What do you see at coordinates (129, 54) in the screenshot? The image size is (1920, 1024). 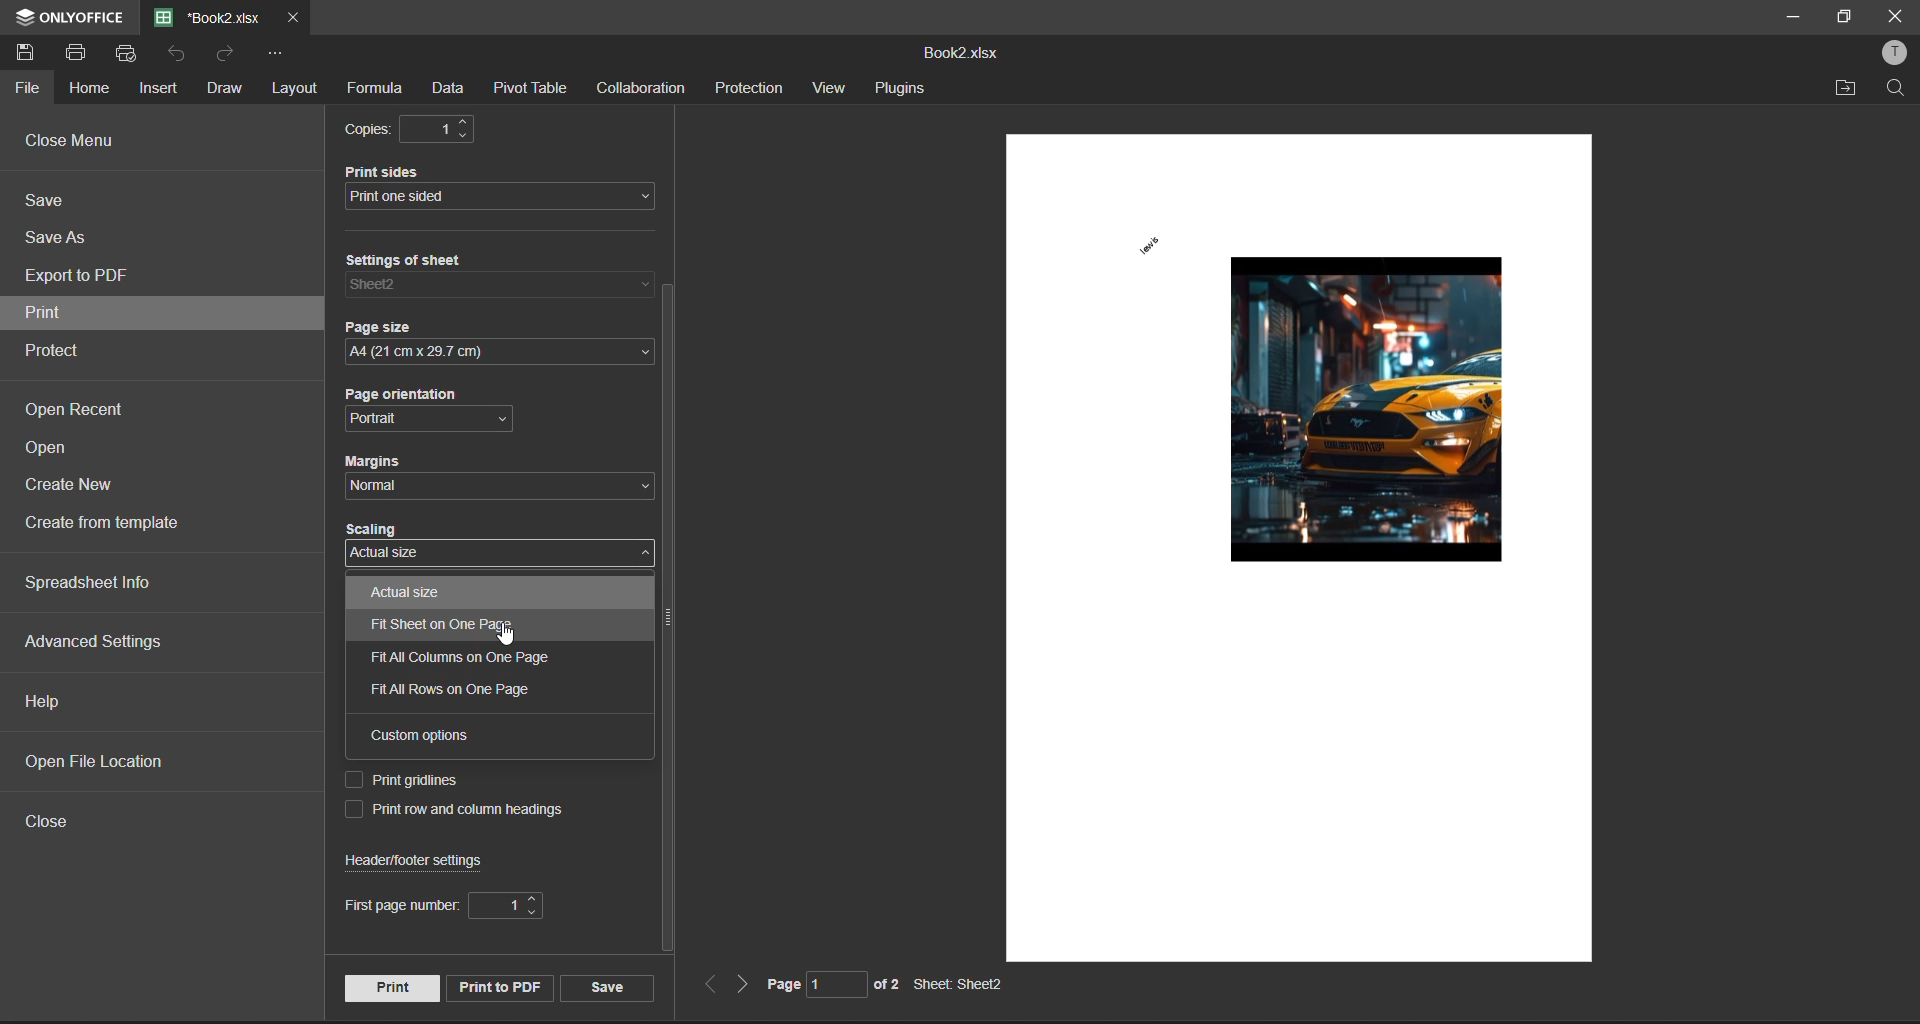 I see `quick print` at bounding box center [129, 54].